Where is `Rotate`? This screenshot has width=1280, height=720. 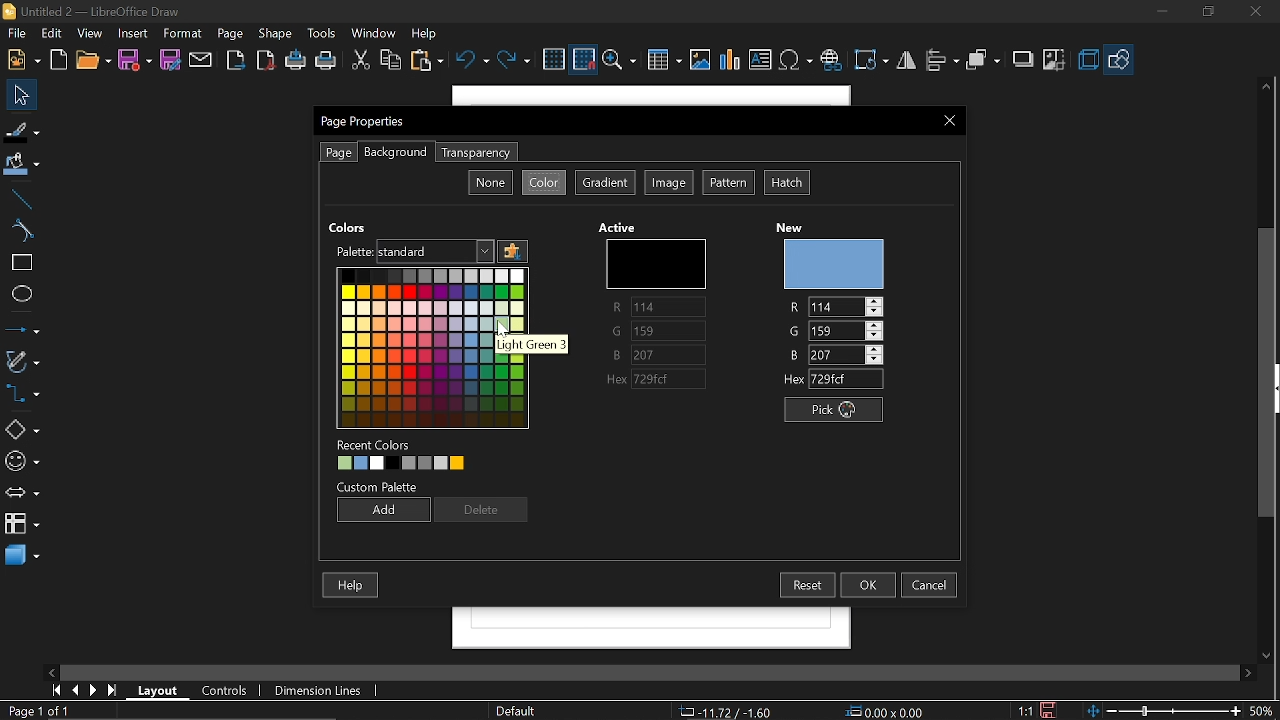 Rotate is located at coordinates (872, 61).